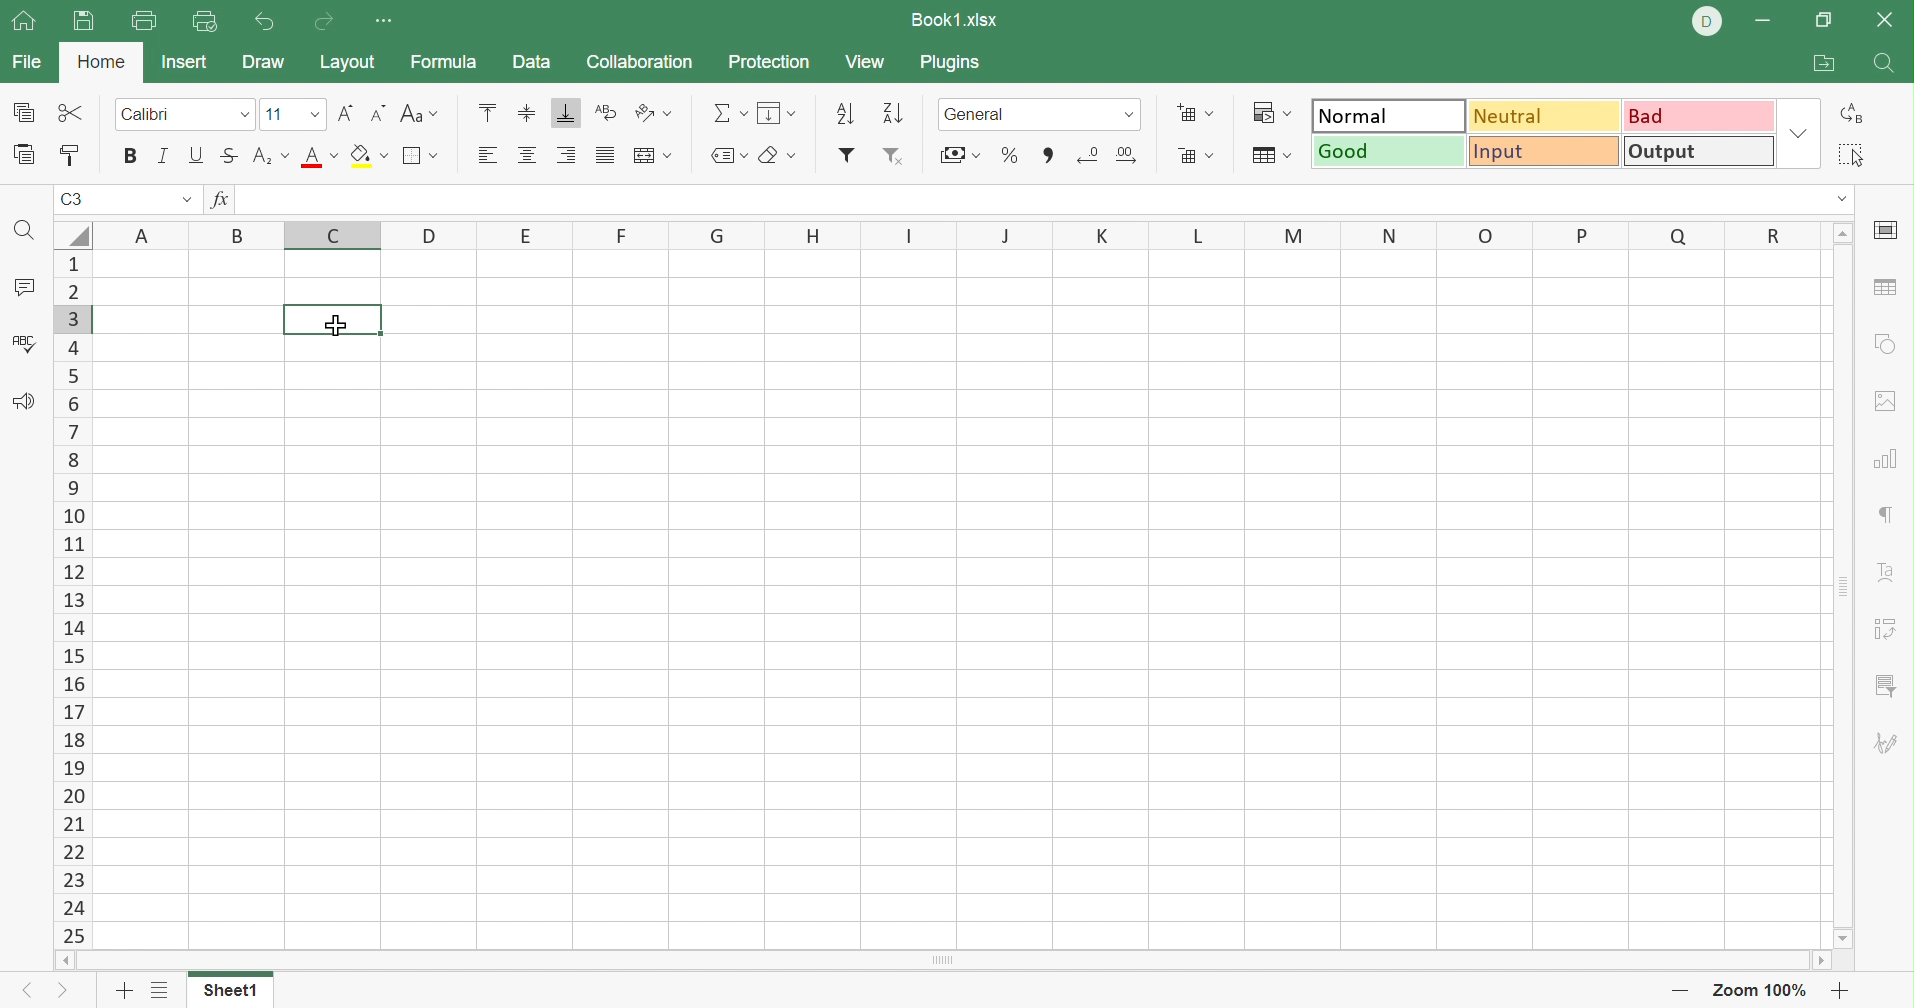 The image size is (1914, 1008). I want to click on Print file, so click(144, 20).